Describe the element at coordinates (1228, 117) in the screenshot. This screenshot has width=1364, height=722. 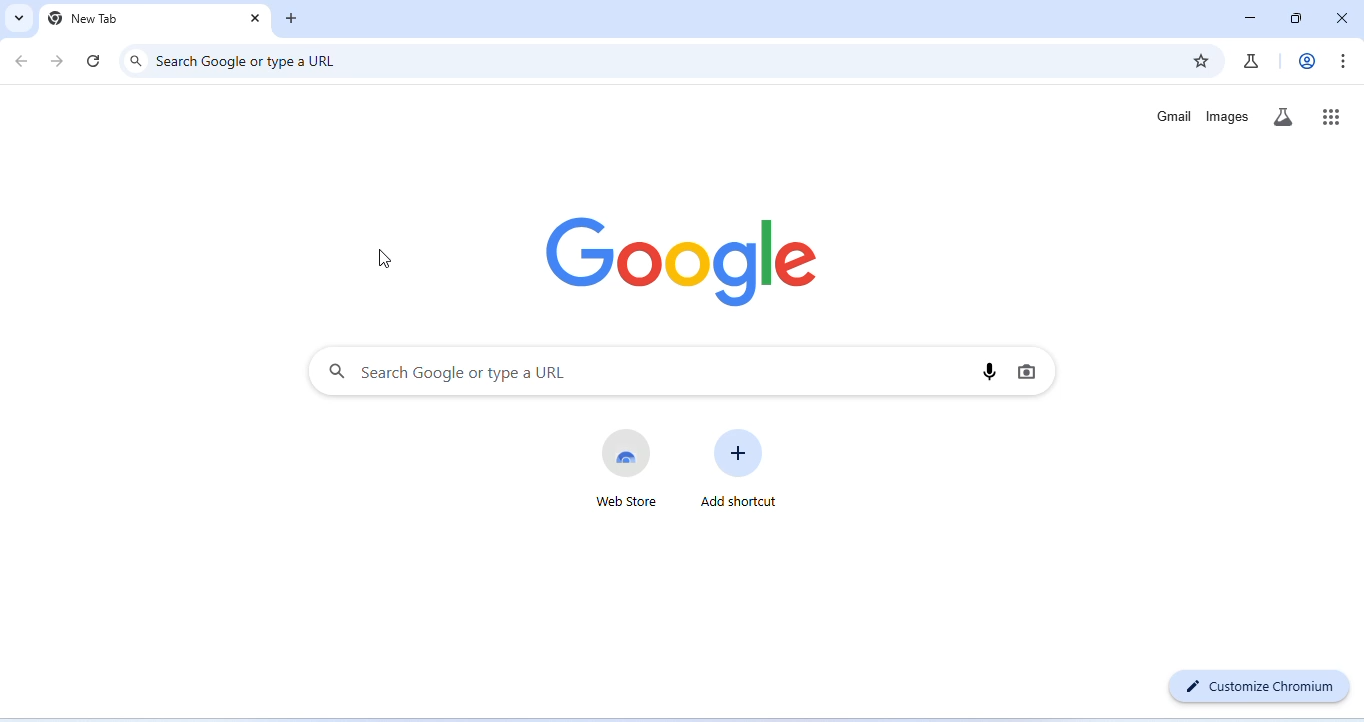
I see `images` at that location.